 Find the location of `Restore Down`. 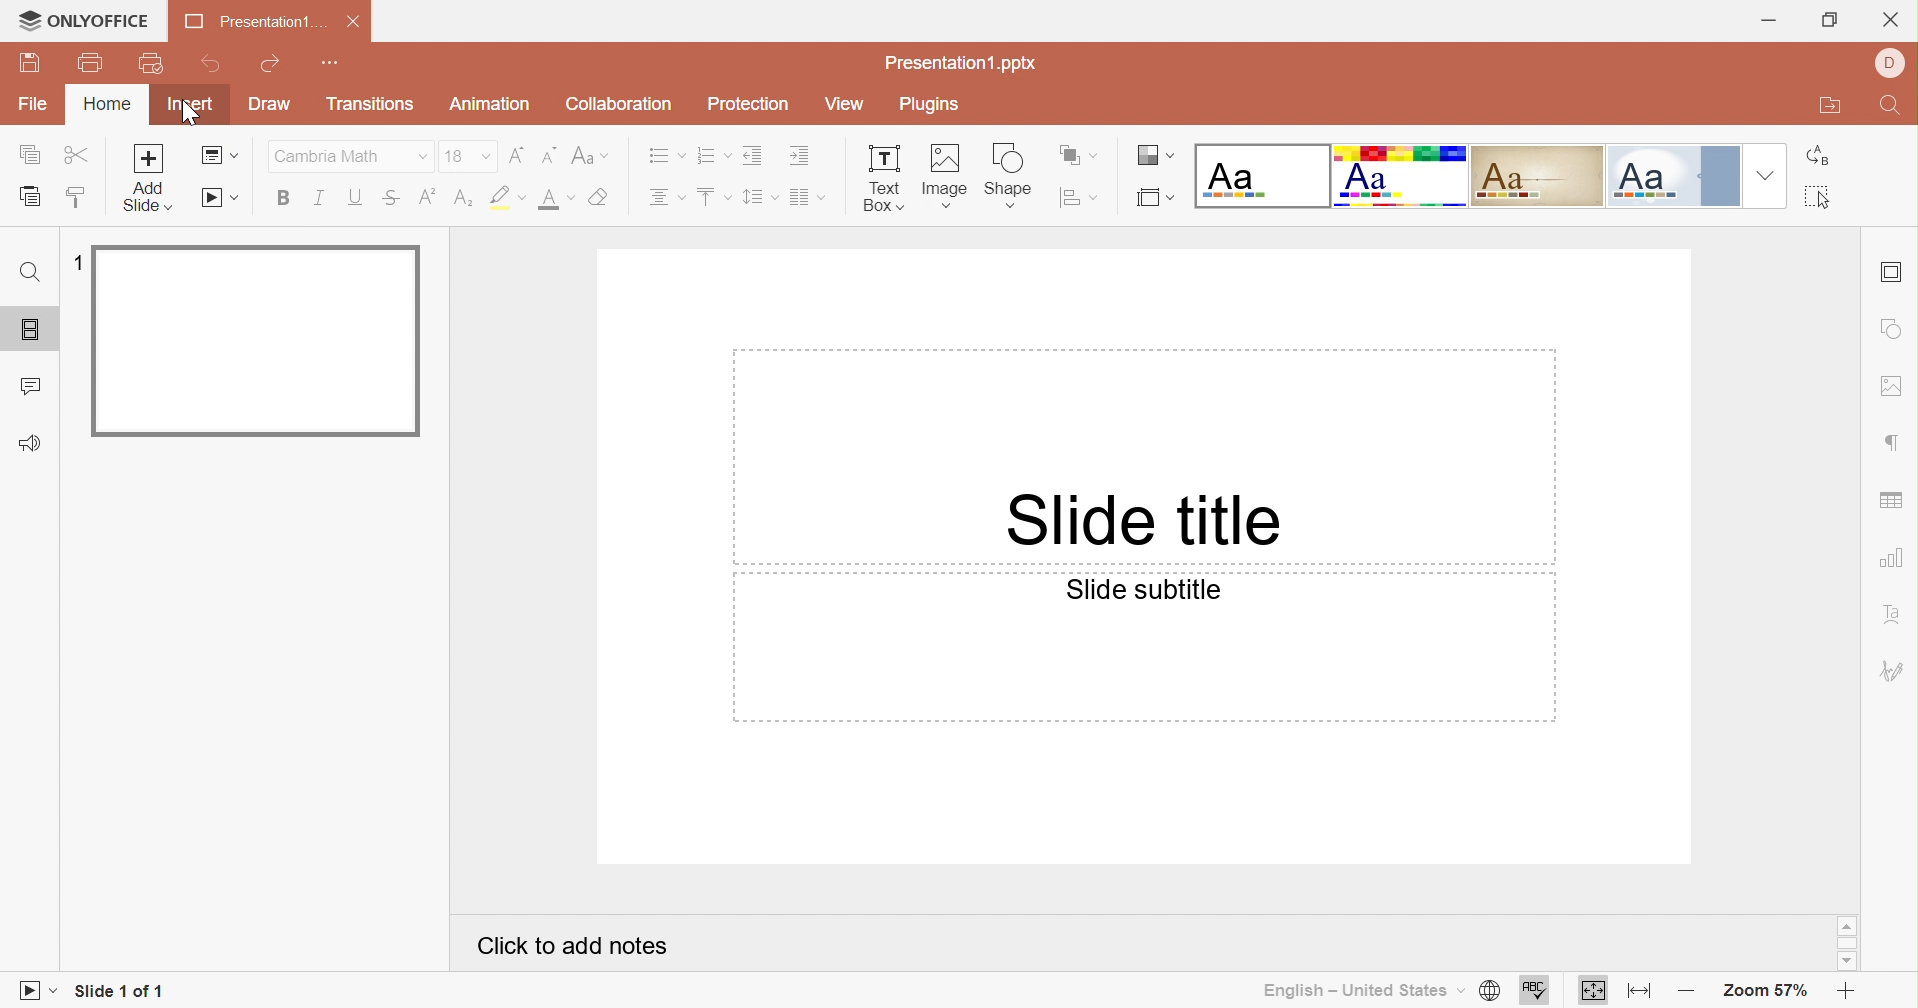

Restore Down is located at coordinates (1835, 19).